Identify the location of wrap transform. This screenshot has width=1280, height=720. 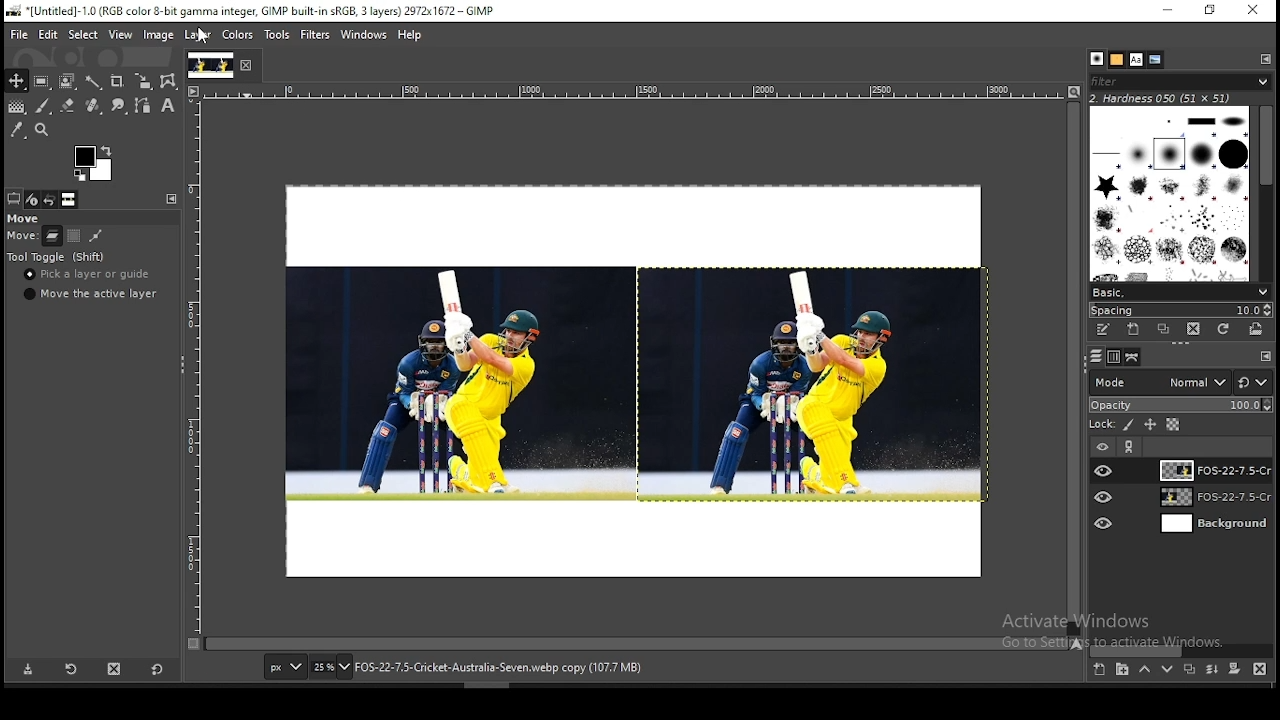
(168, 81).